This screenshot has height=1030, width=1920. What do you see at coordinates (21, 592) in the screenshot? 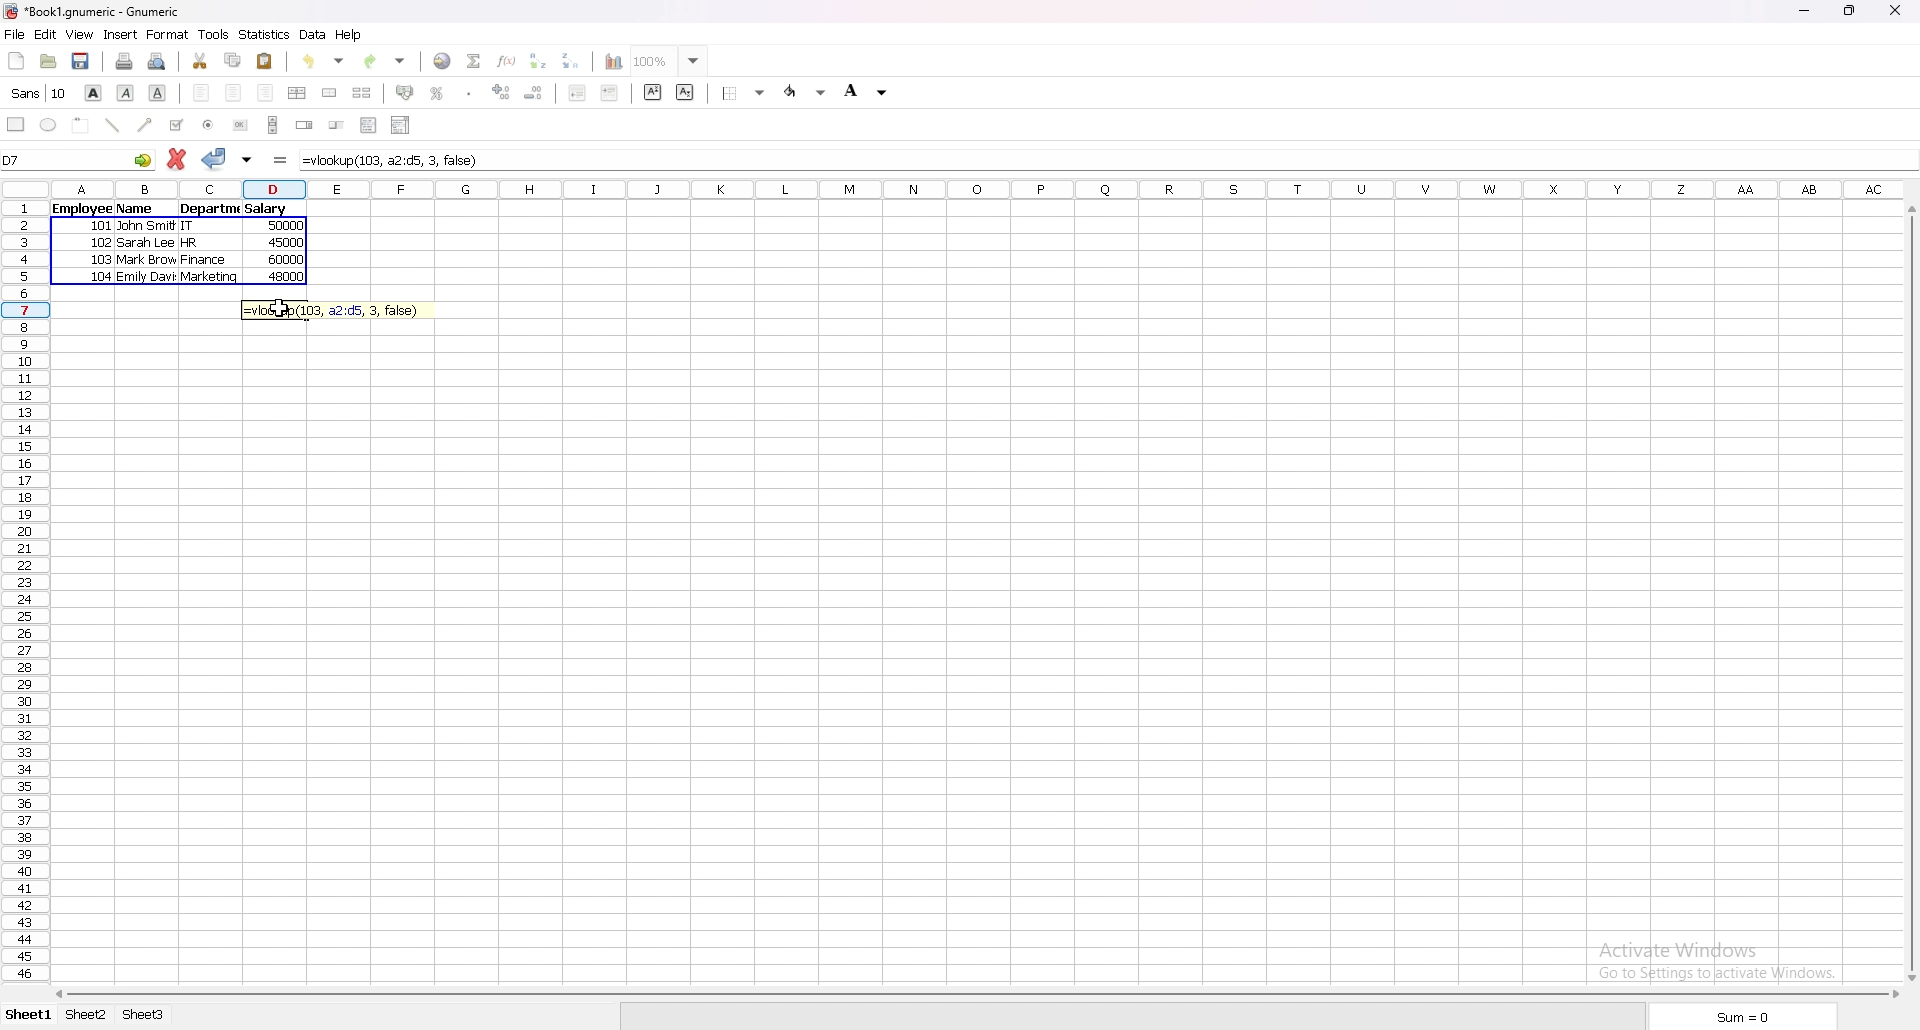
I see `row` at bounding box center [21, 592].